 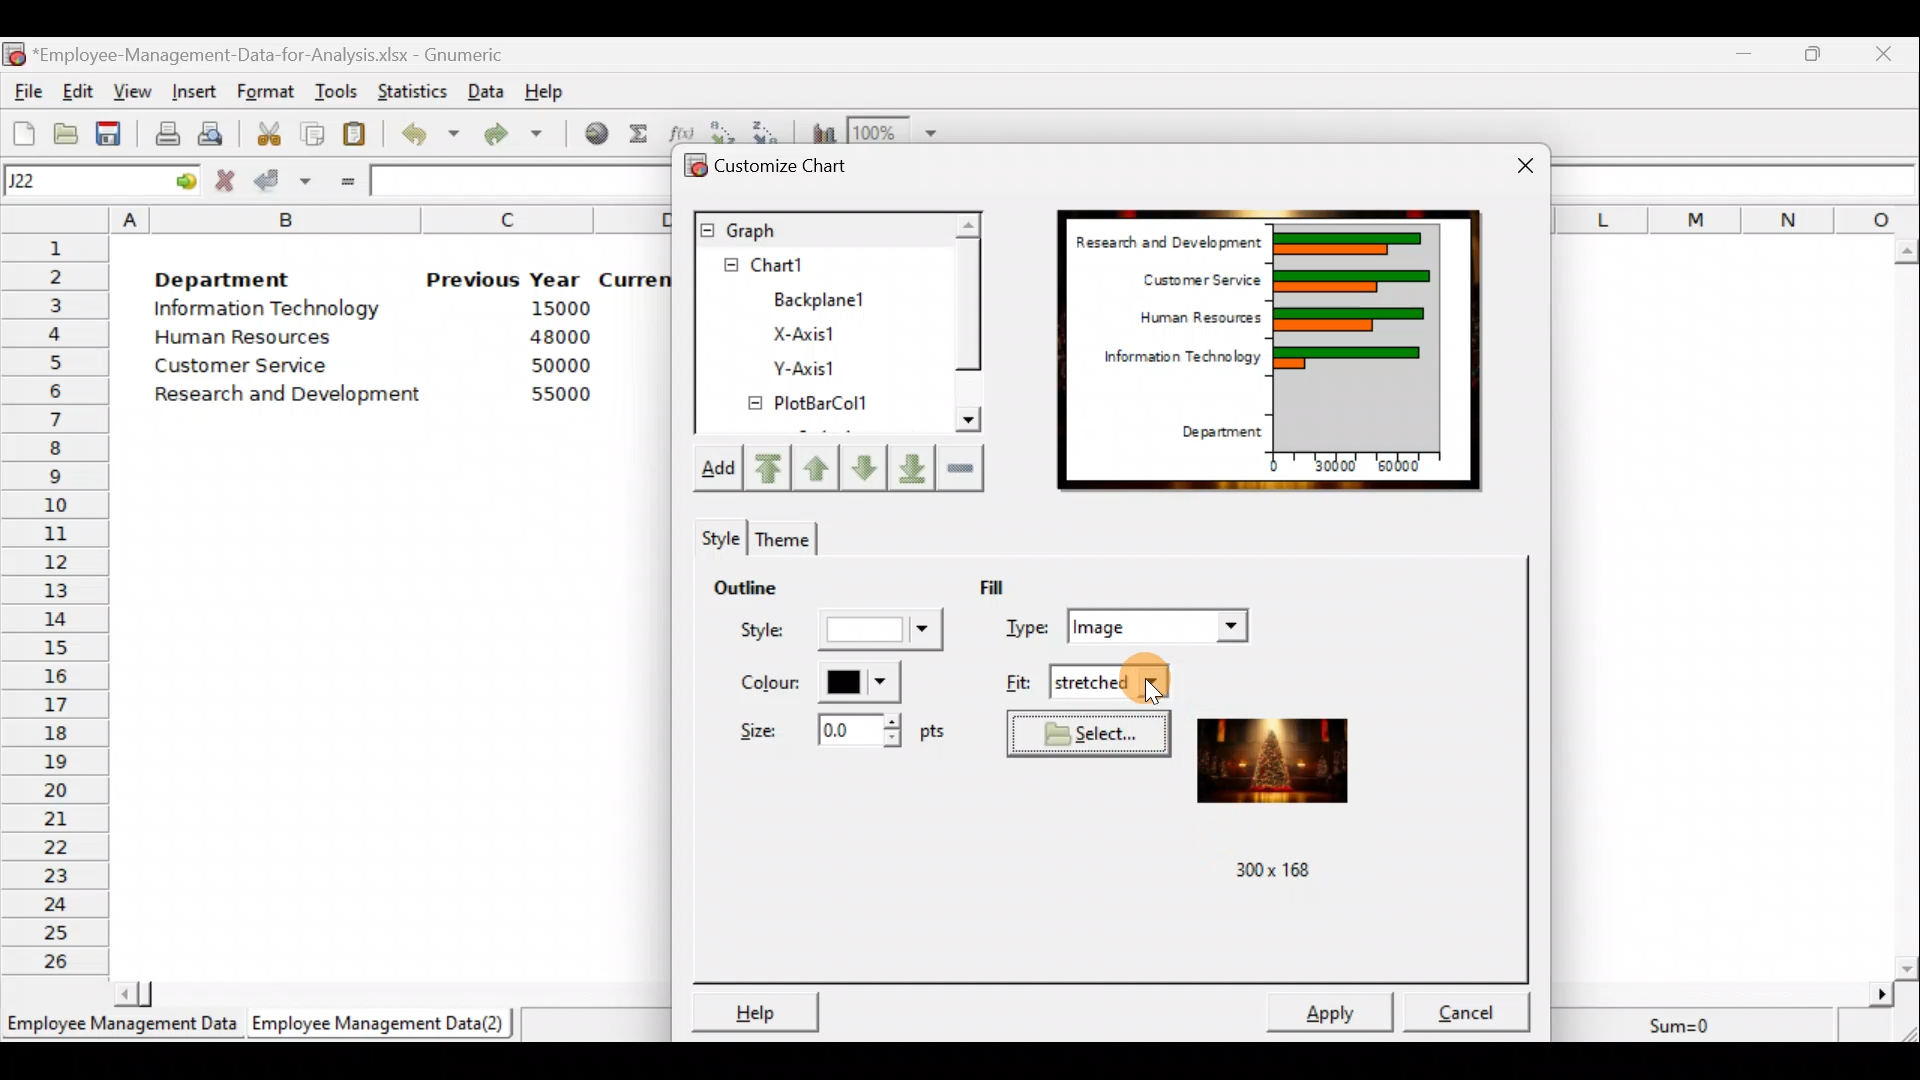 What do you see at coordinates (184, 181) in the screenshot?
I see `go to` at bounding box center [184, 181].